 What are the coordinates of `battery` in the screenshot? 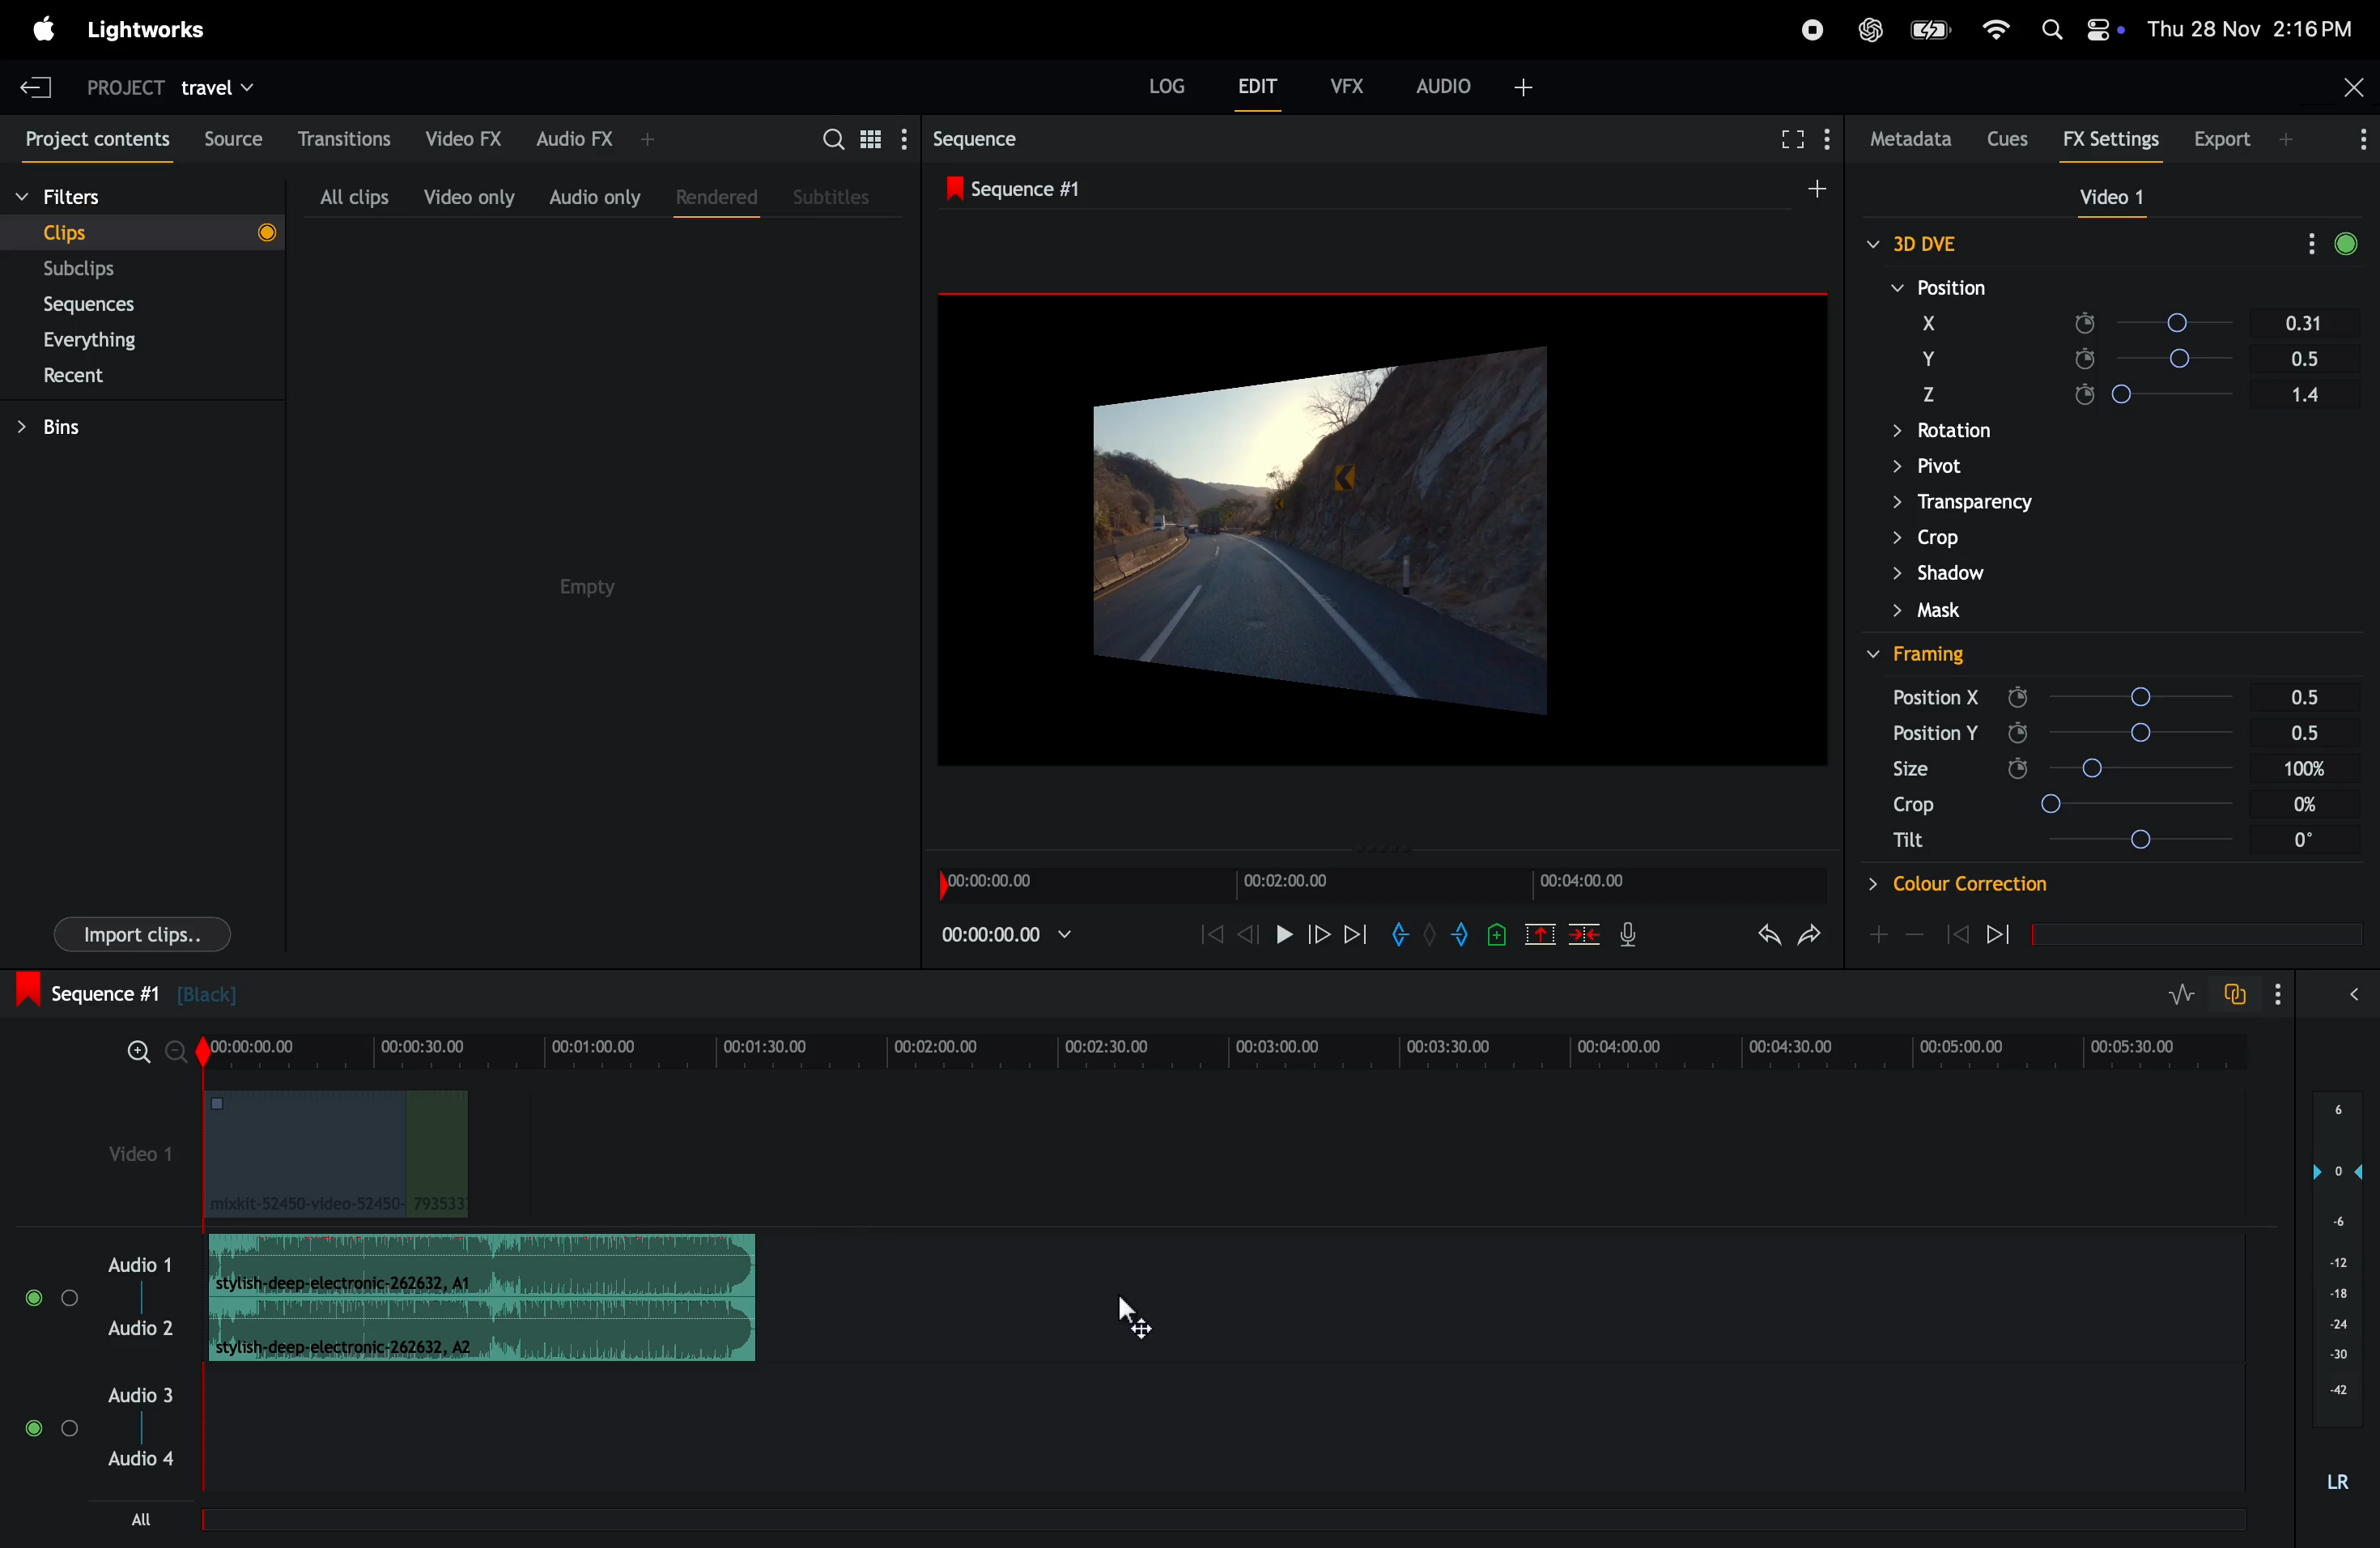 It's located at (1930, 29).